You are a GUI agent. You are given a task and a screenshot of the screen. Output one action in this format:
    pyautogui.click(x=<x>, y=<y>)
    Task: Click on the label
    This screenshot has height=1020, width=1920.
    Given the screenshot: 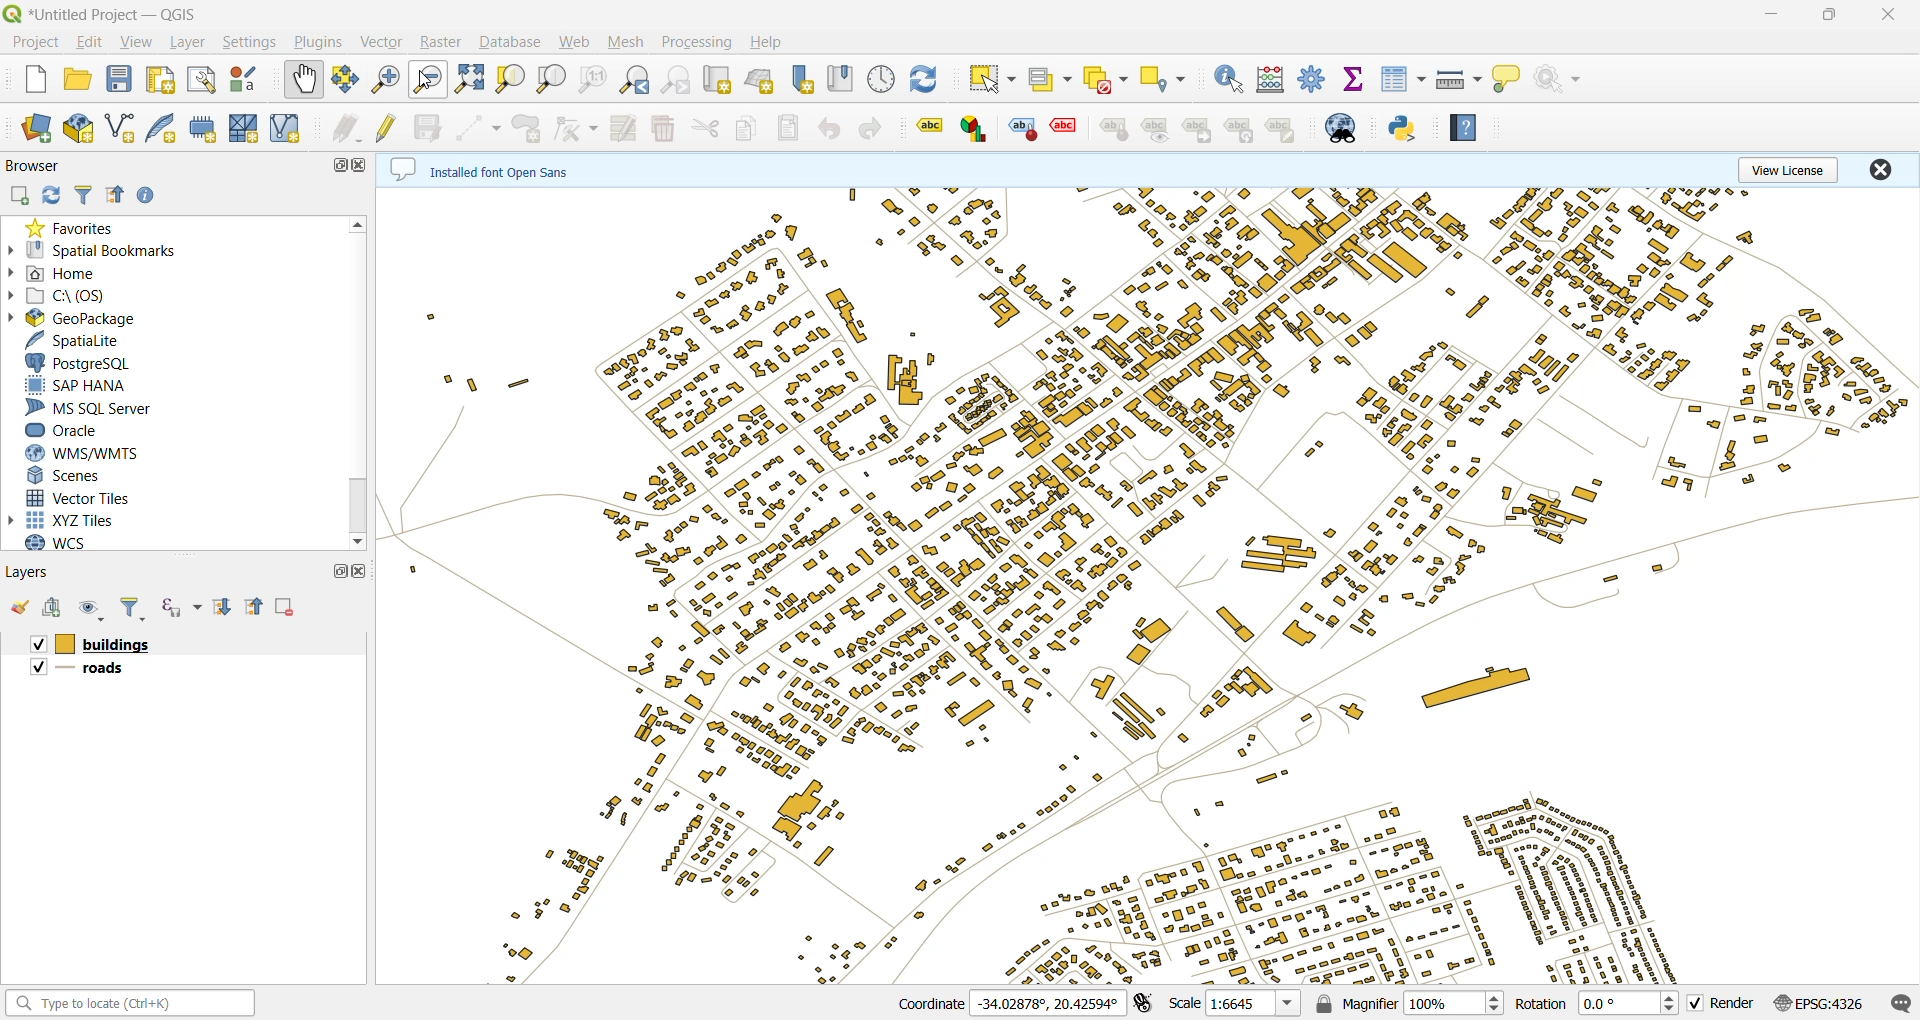 What is the action you would take?
    pyautogui.click(x=1281, y=130)
    